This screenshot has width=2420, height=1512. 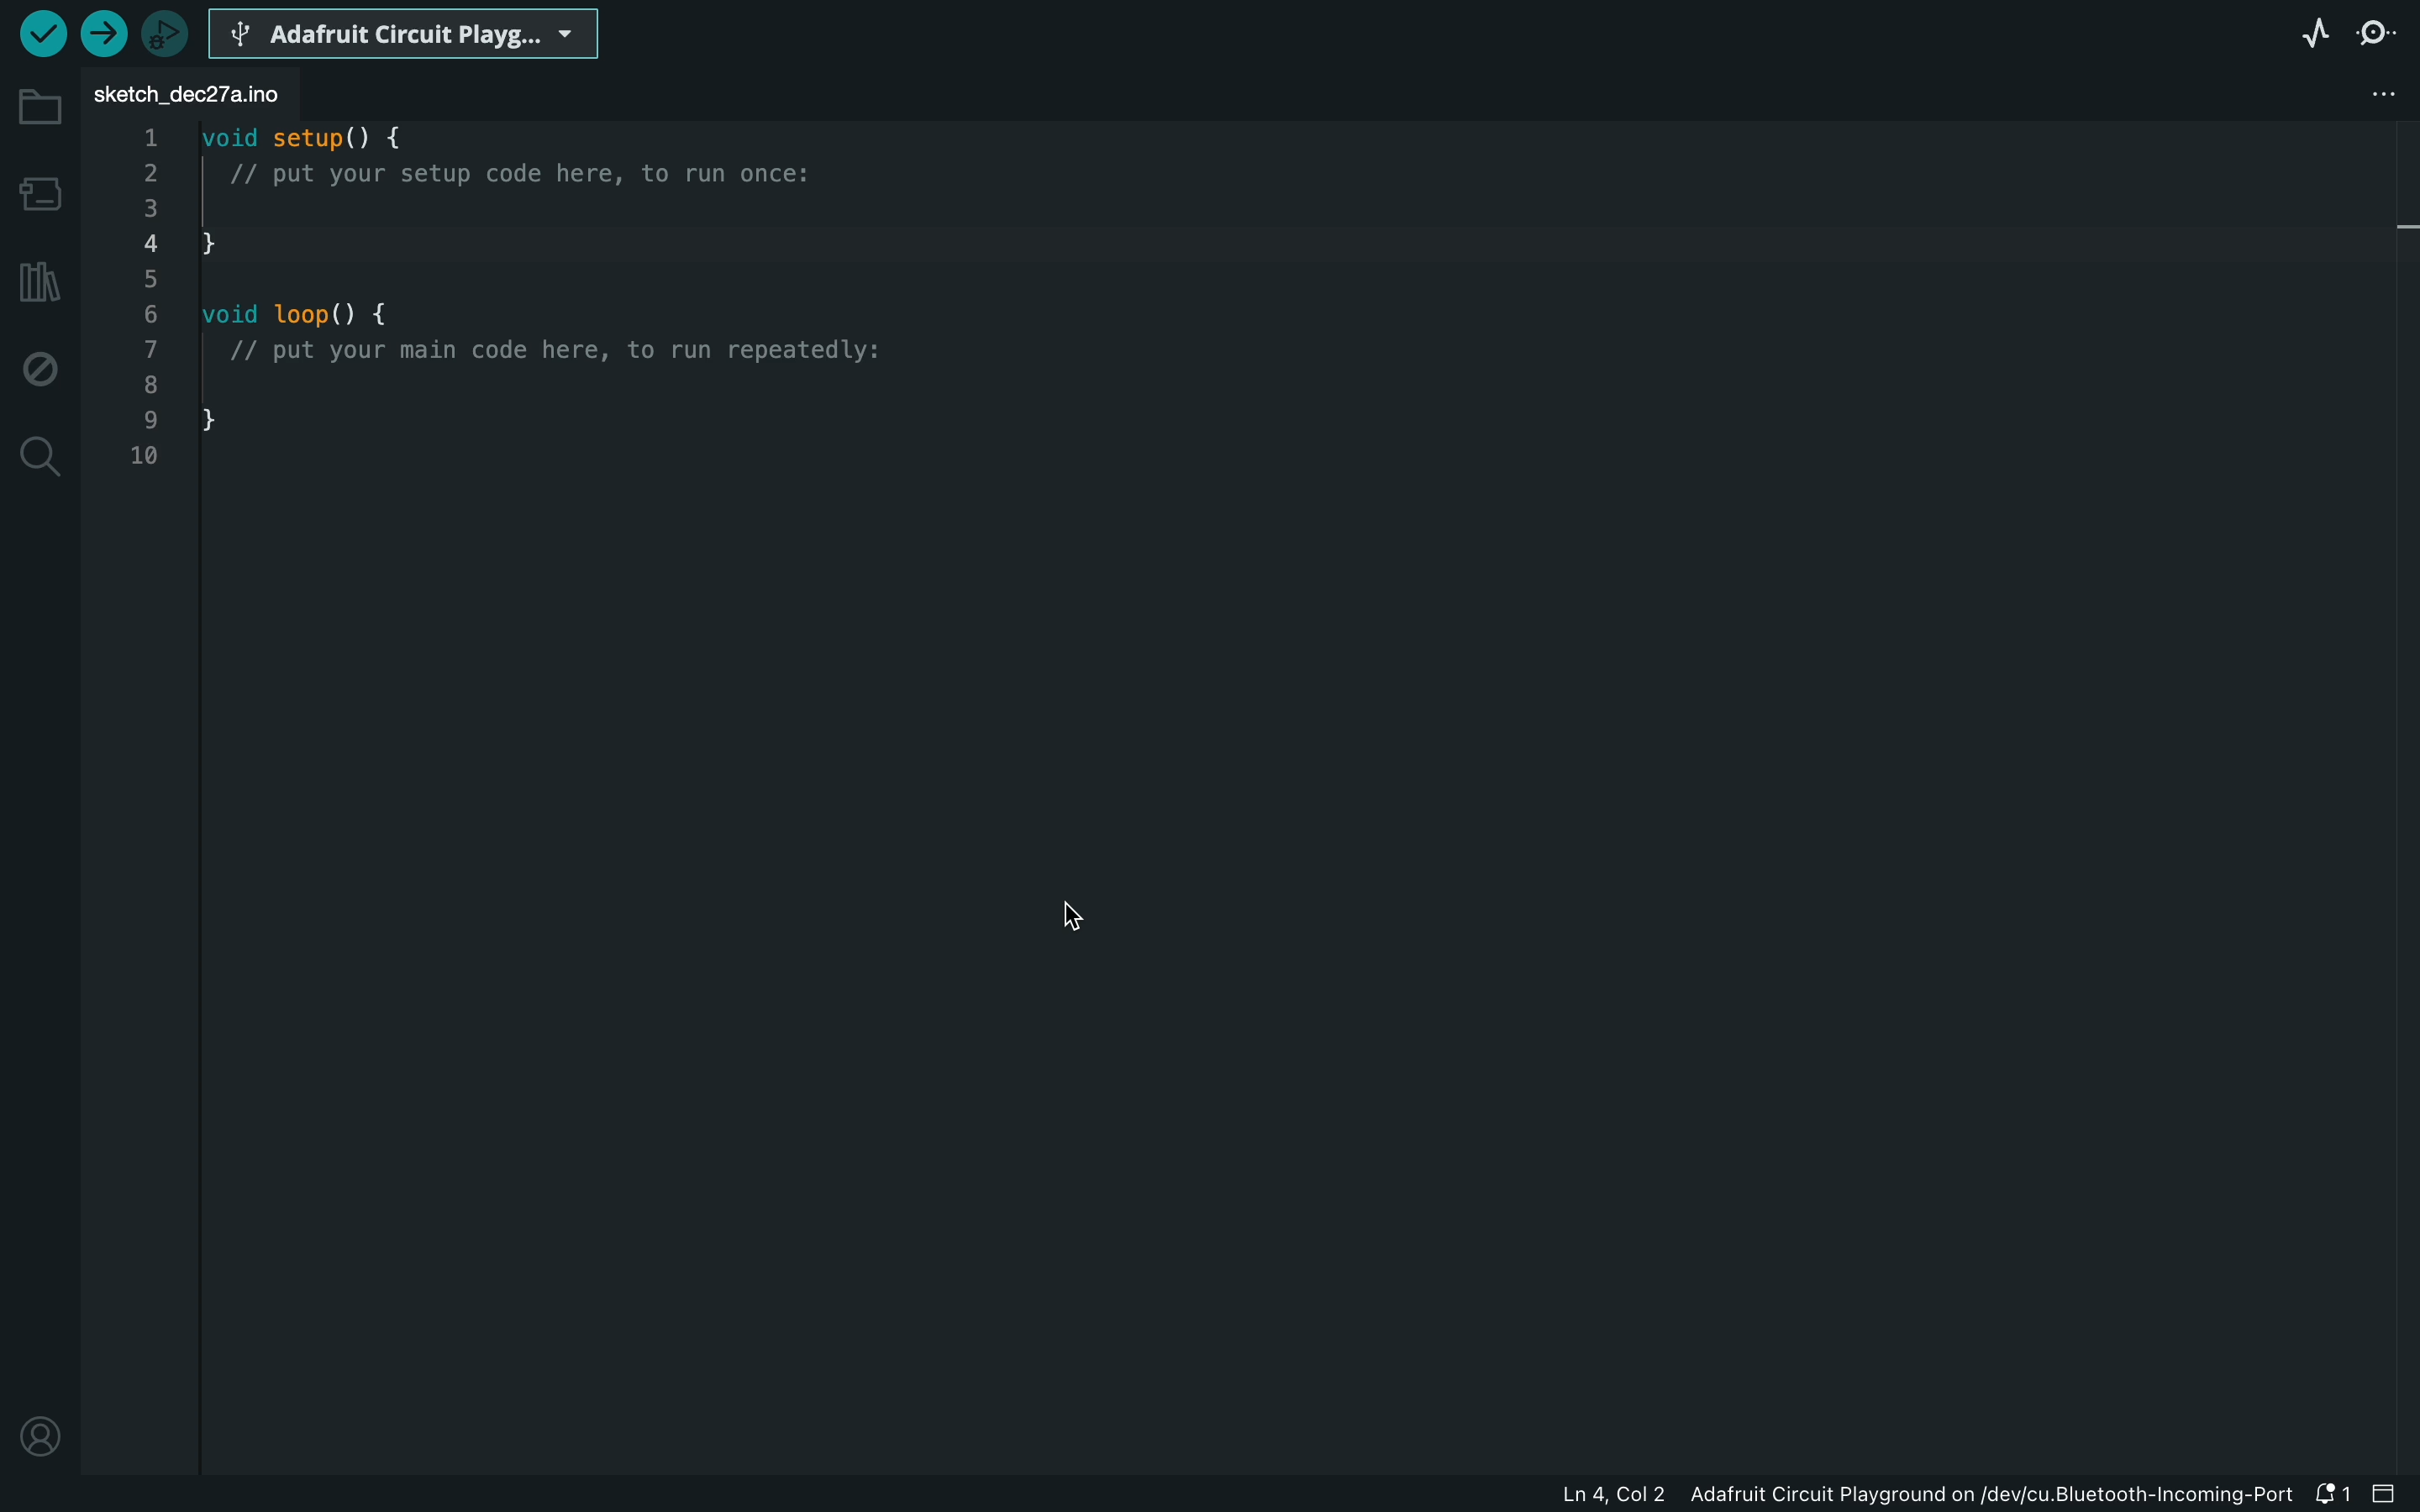 What do you see at coordinates (1063, 919) in the screenshot?
I see `cursor` at bounding box center [1063, 919].